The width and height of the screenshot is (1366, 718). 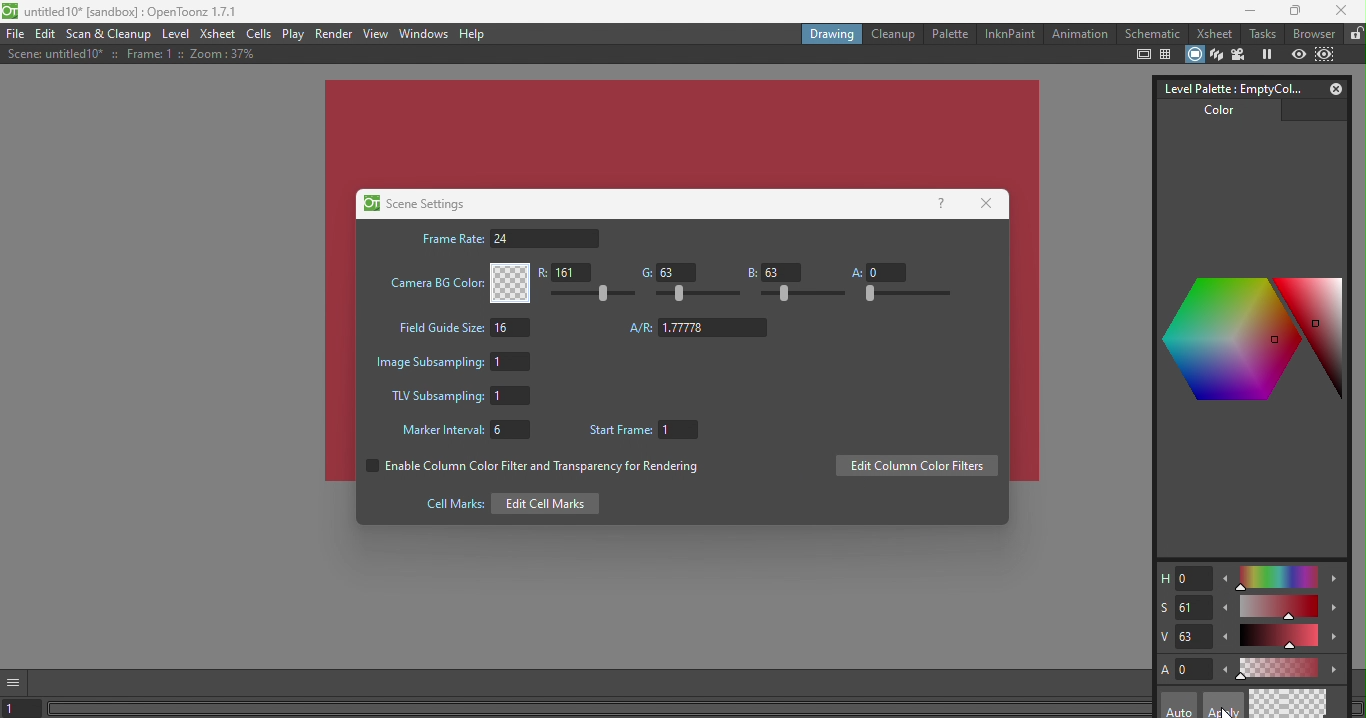 I want to click on Camera view, so click(x=1241, y=54).